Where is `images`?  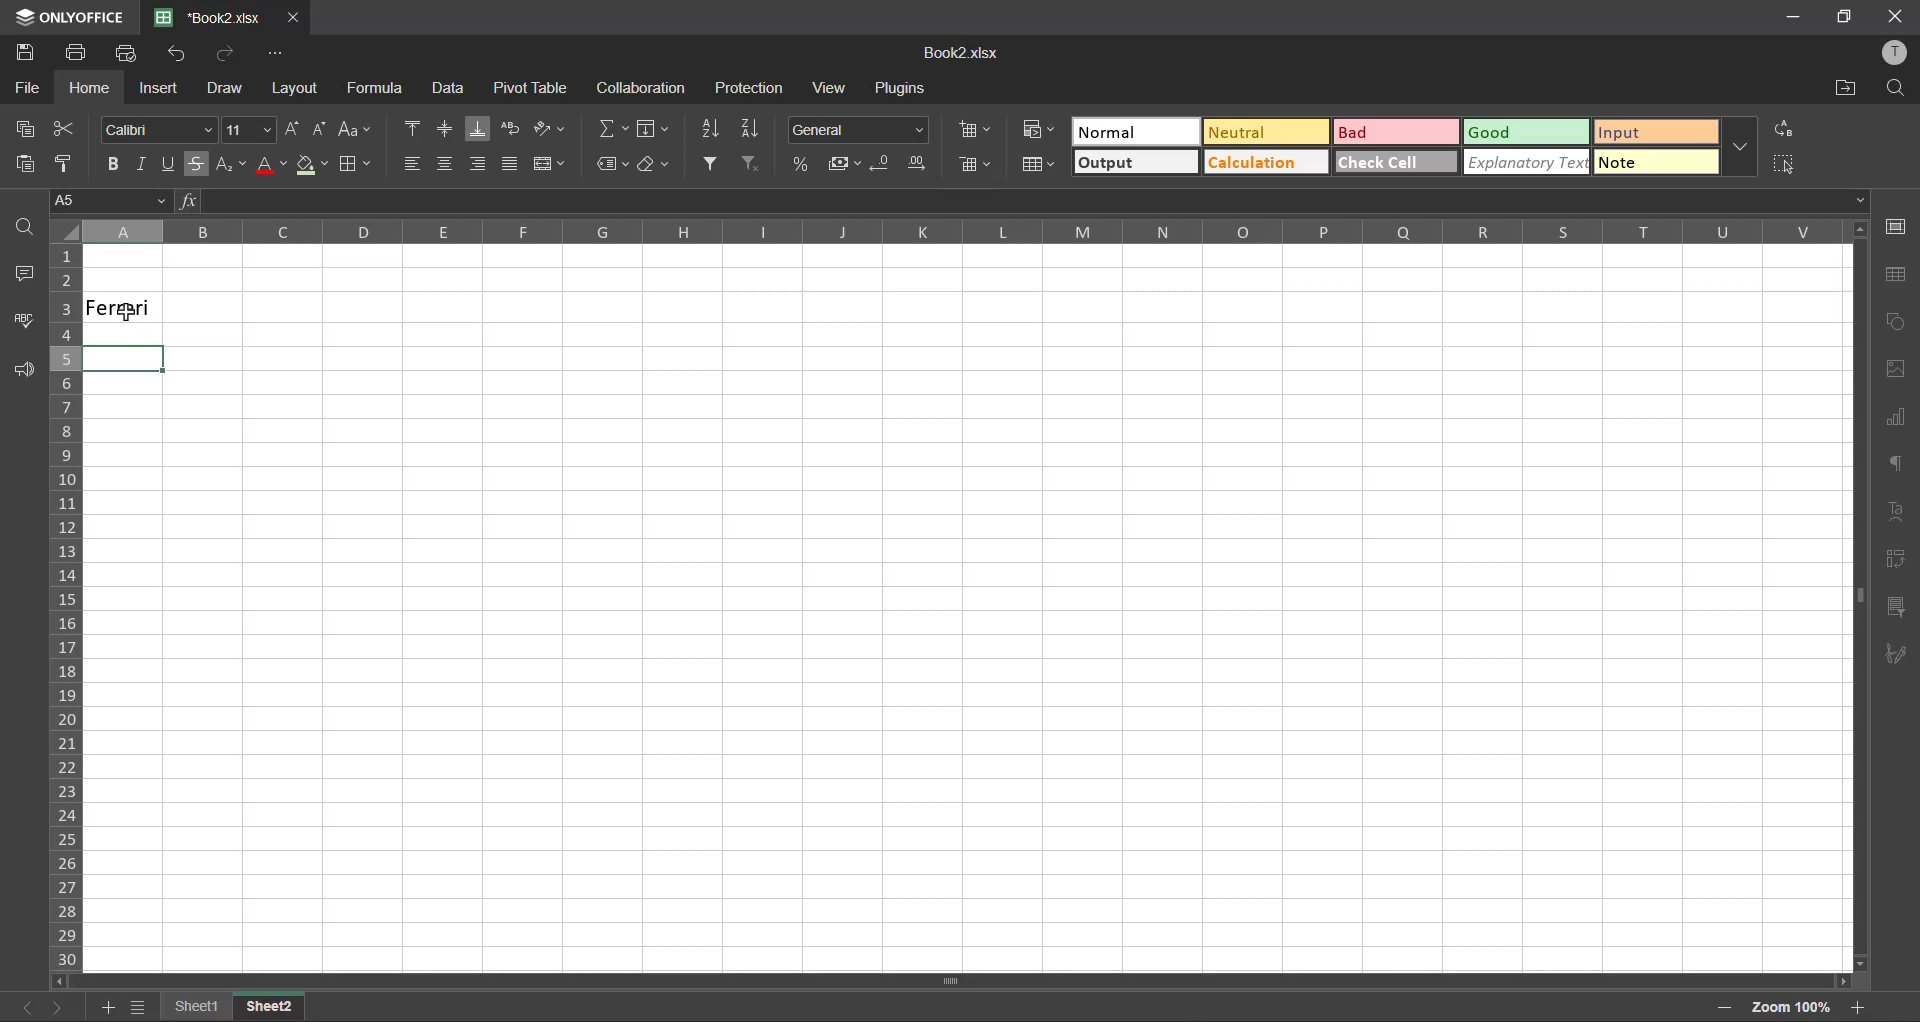
images is located at coordinates (1901, 373).